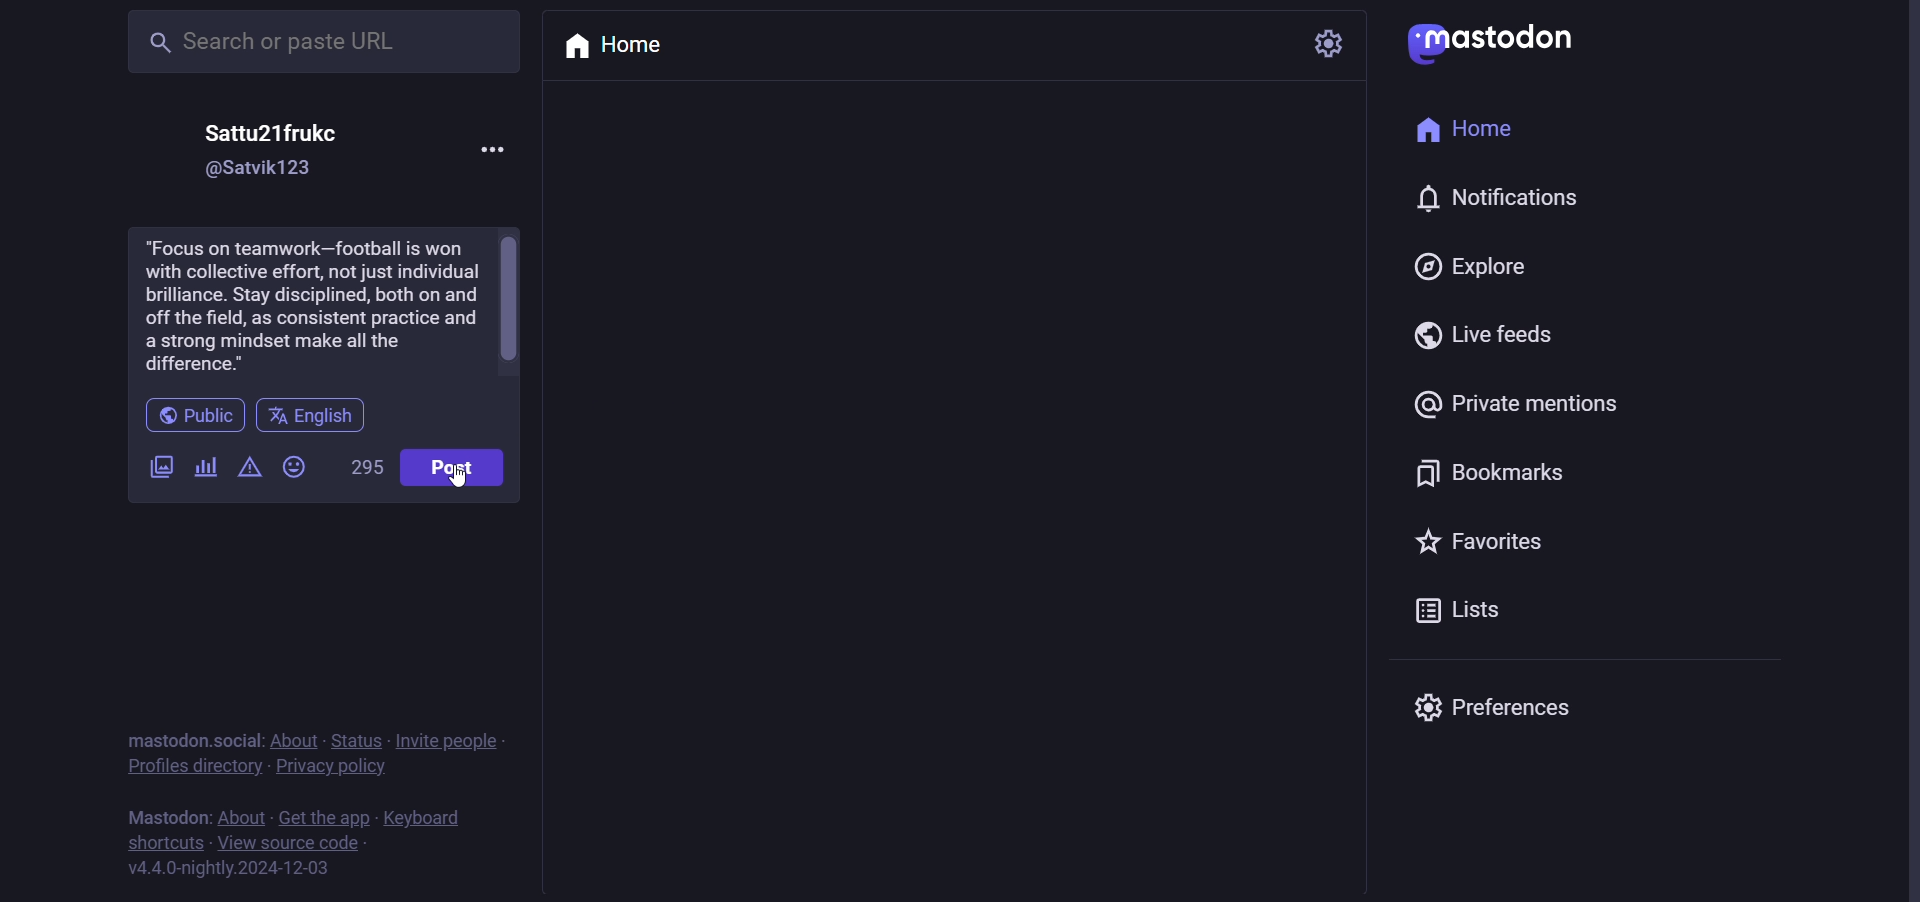 This screenshot has height=902, width=1920. I want to click on about, so click(291, 739).